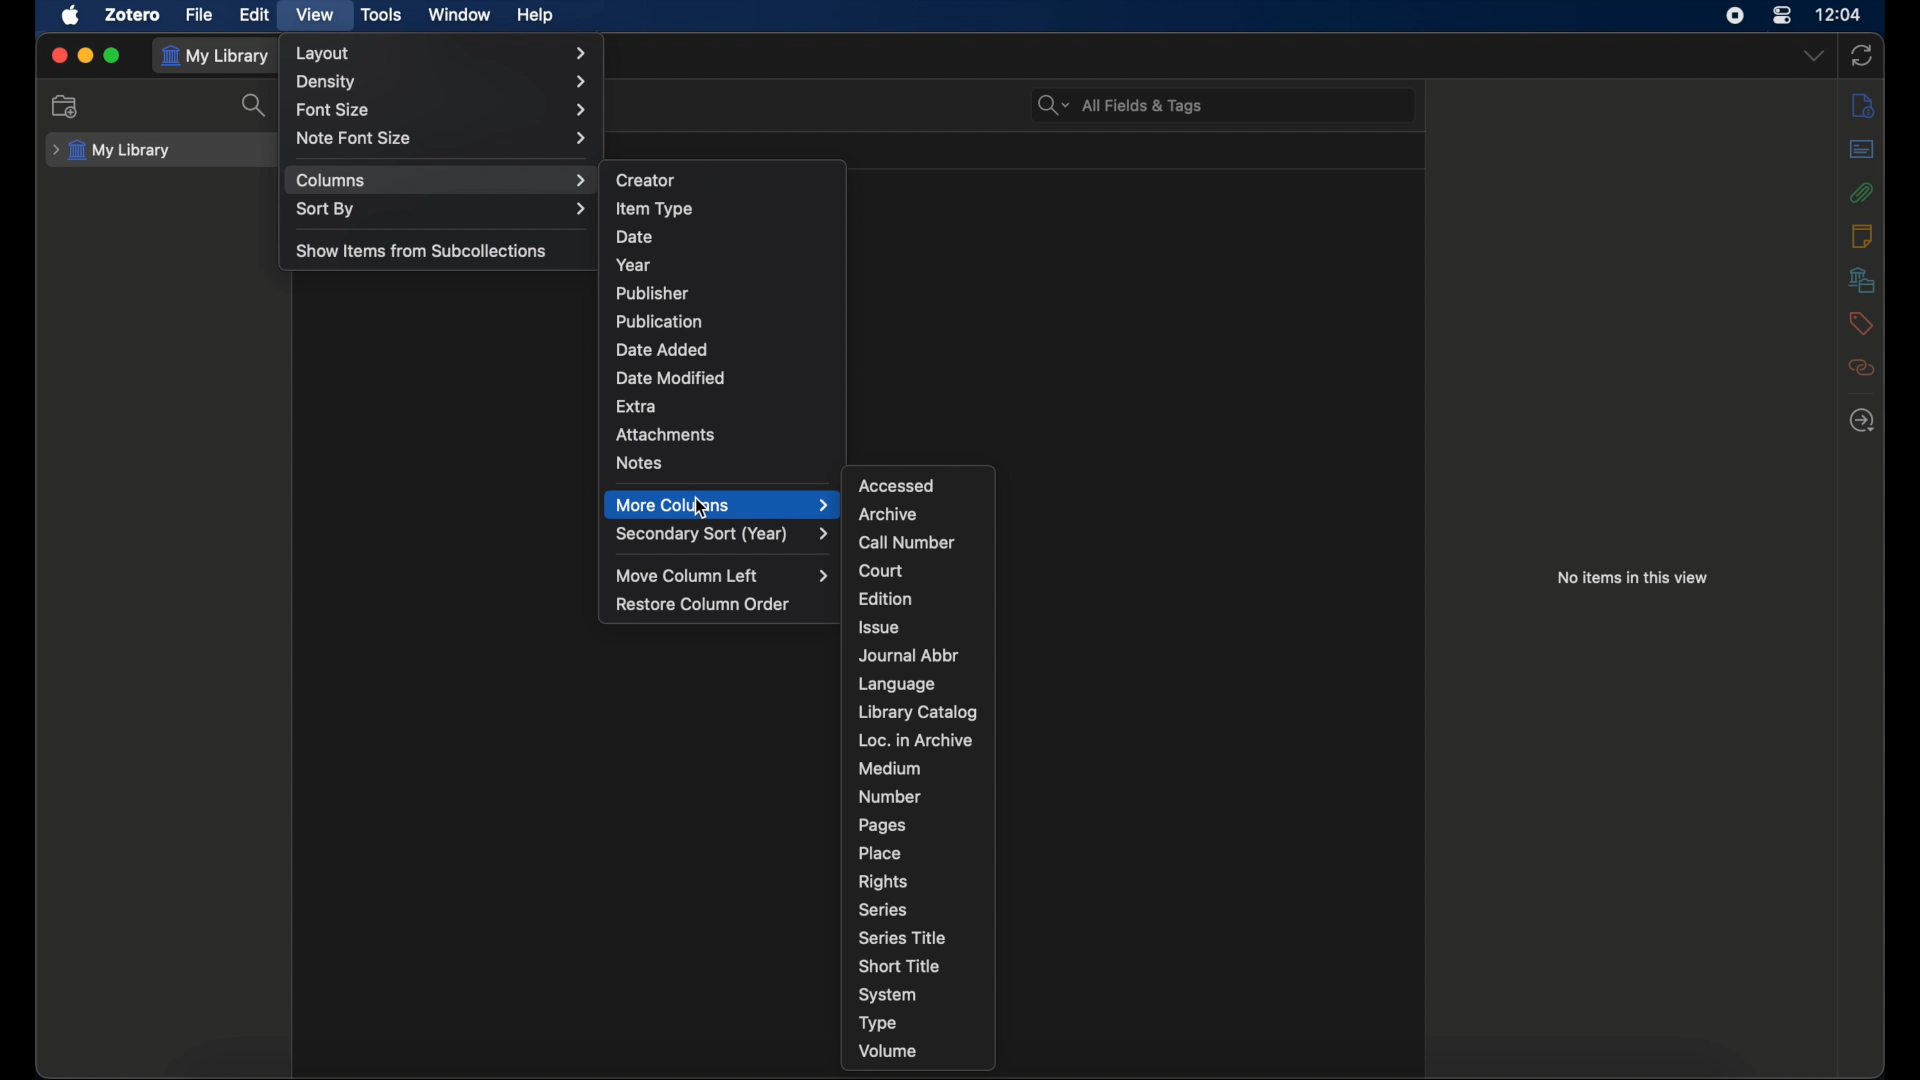  I want to click on place, so click(881, 853).